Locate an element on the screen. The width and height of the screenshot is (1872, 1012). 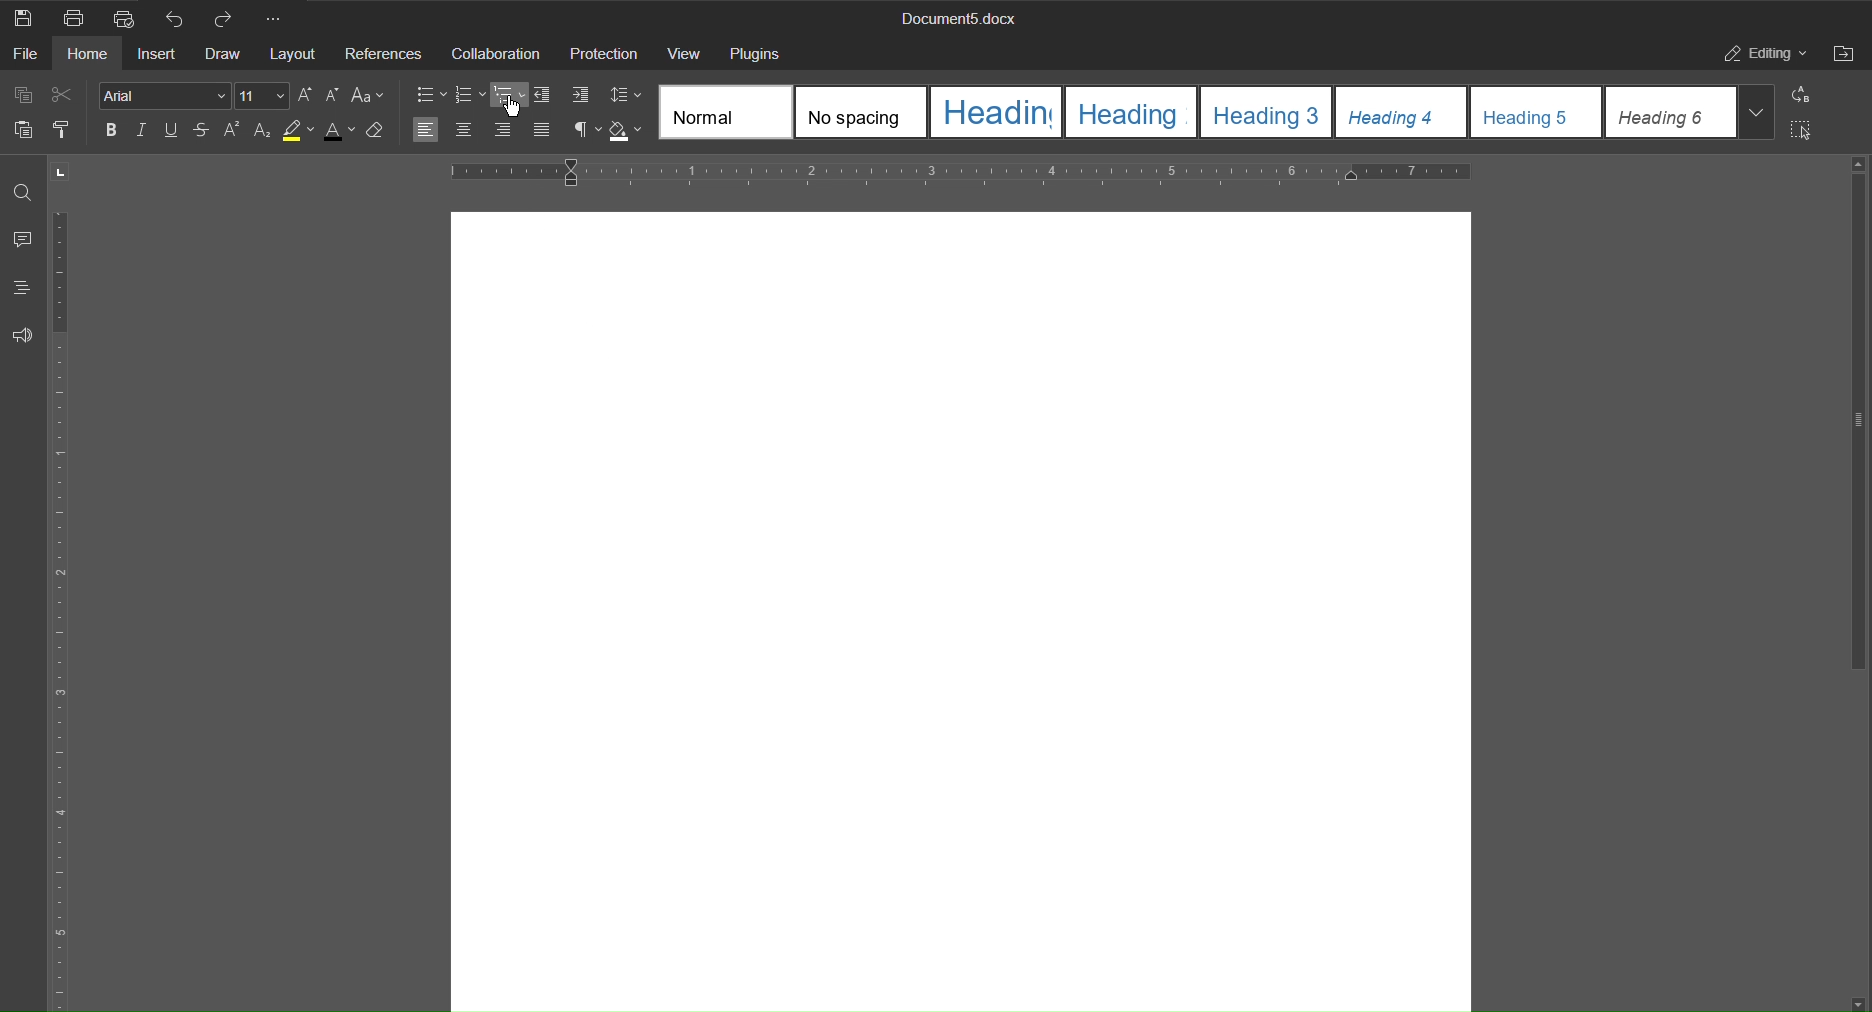
Heading 4 is located at coordinates (1405, 112).